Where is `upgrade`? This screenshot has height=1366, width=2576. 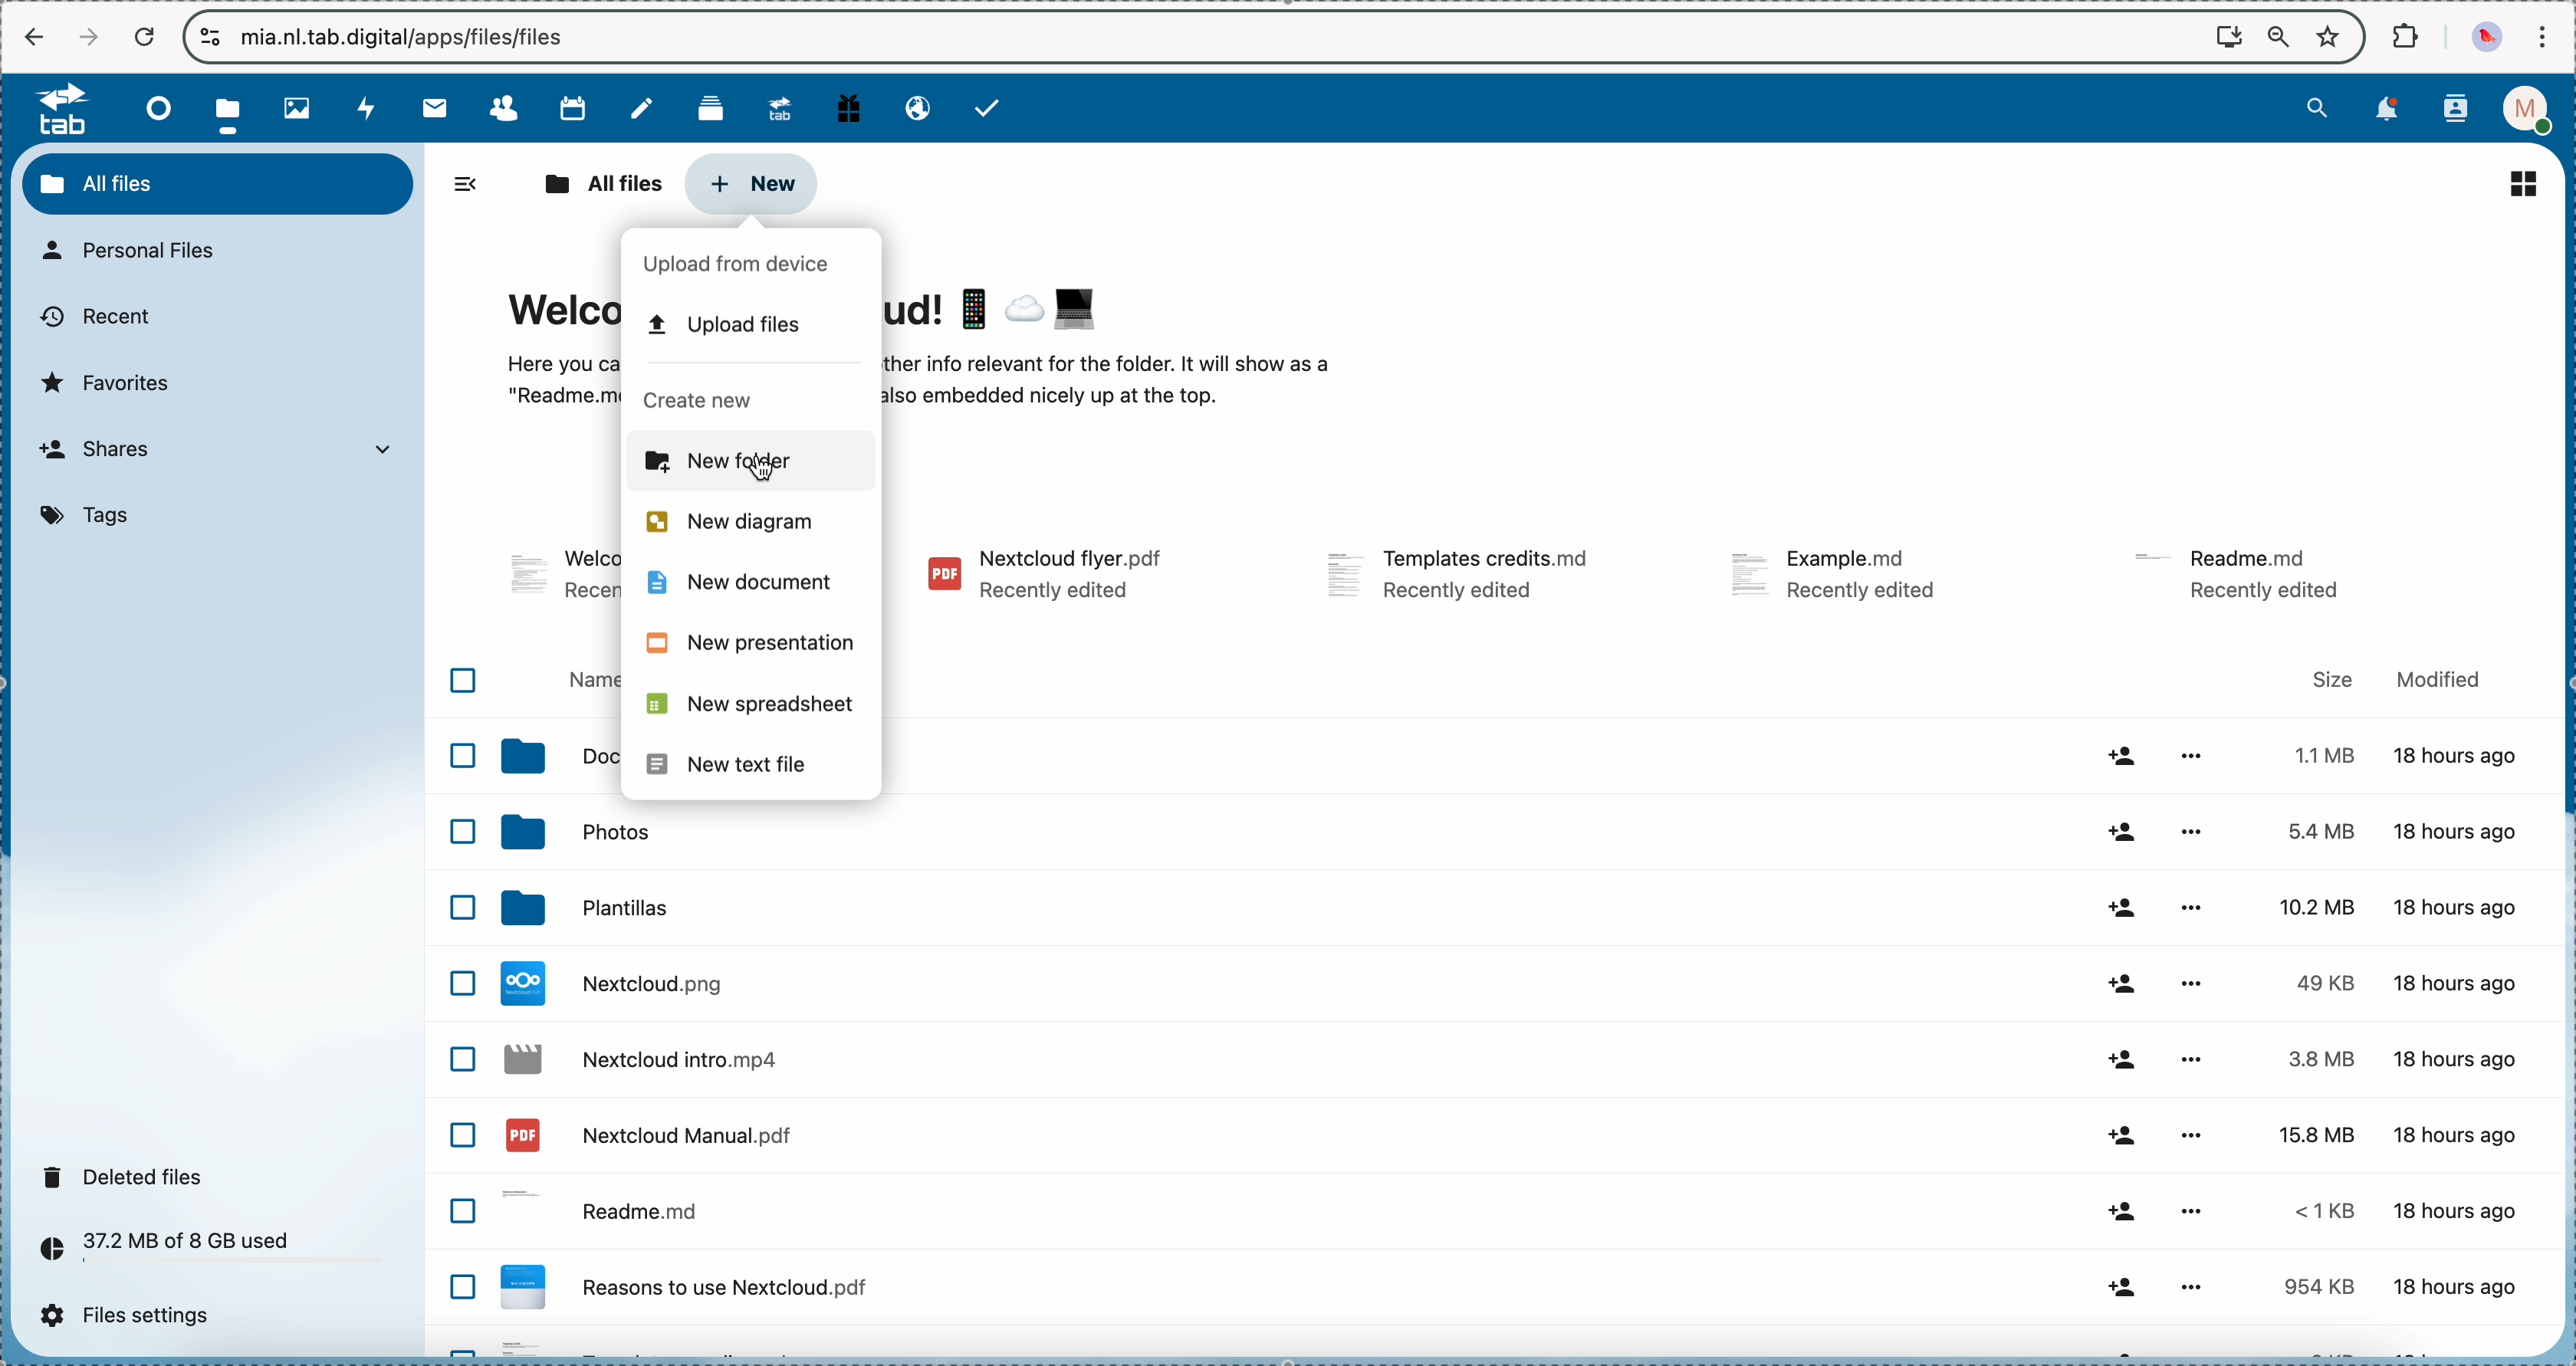
upgrade is located at coordinates (780, 107).